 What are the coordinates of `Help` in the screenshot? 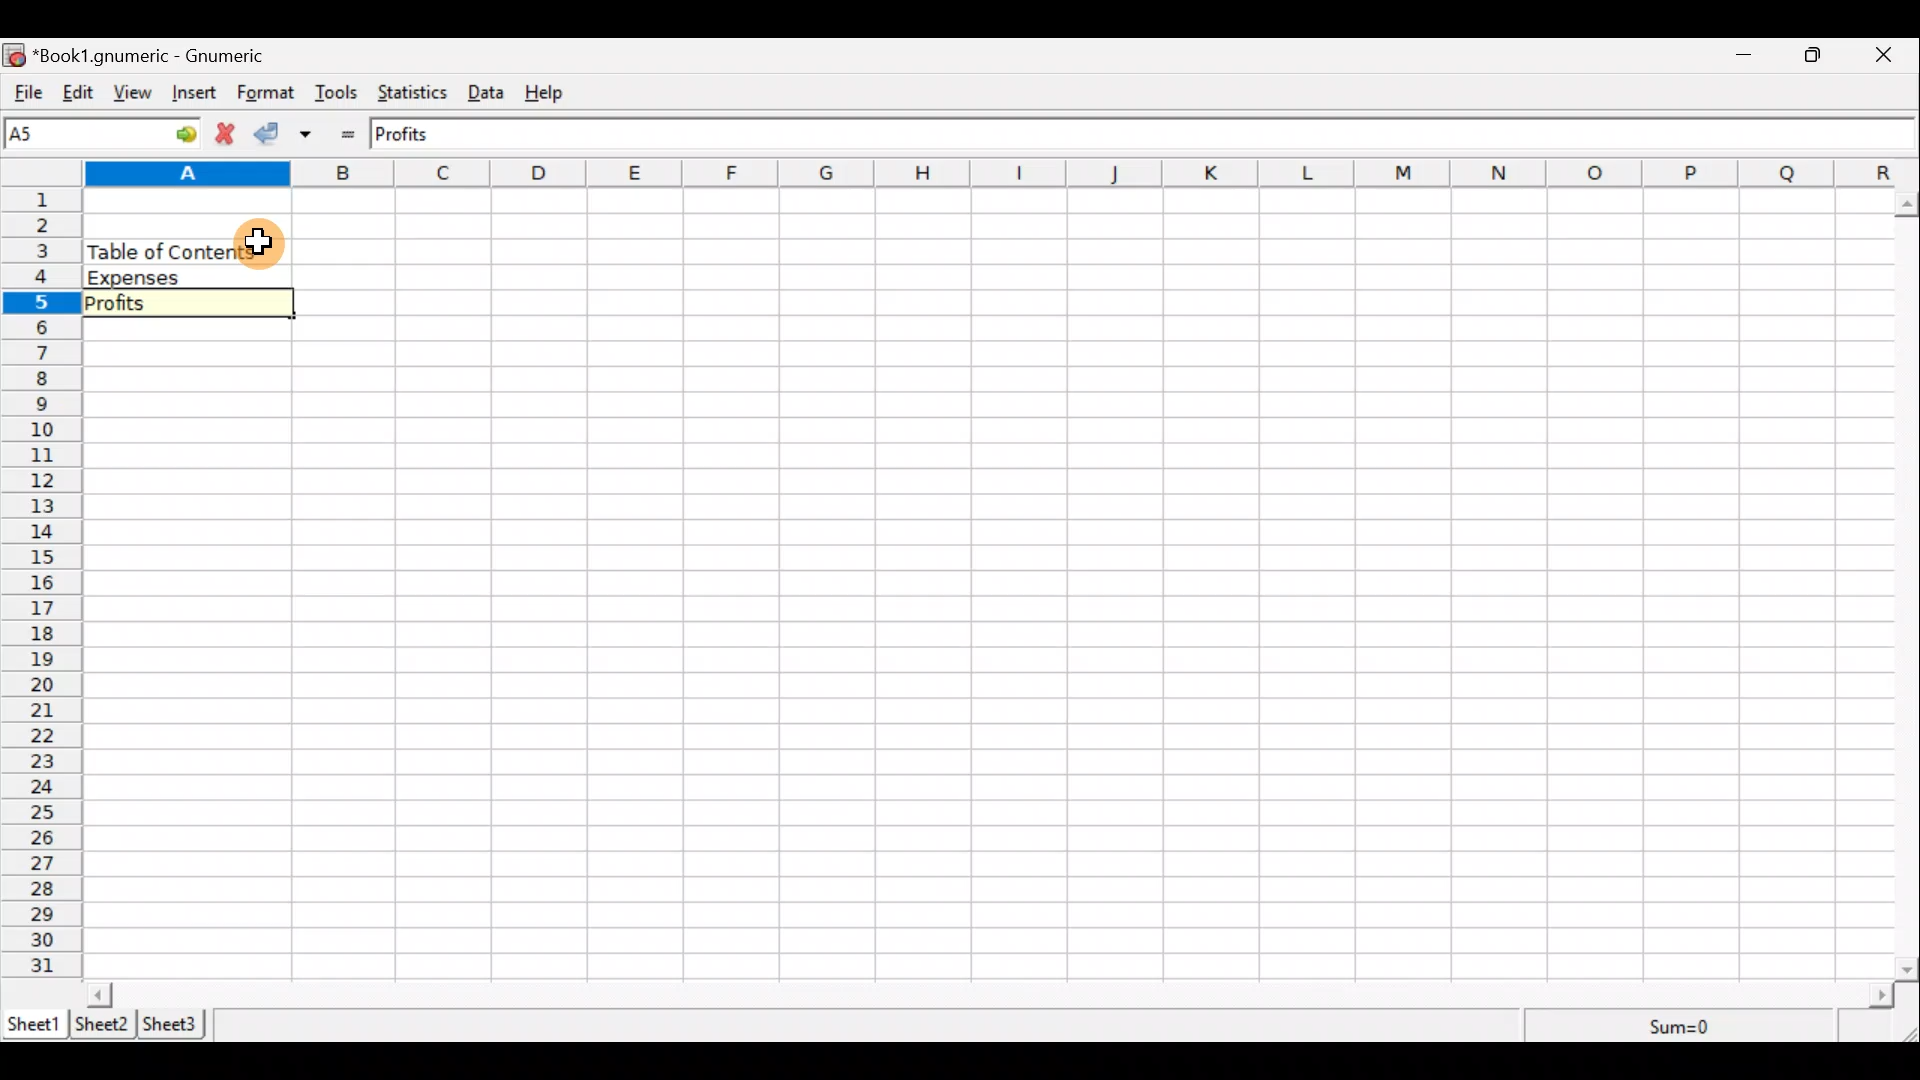 It's located at (554, 93).